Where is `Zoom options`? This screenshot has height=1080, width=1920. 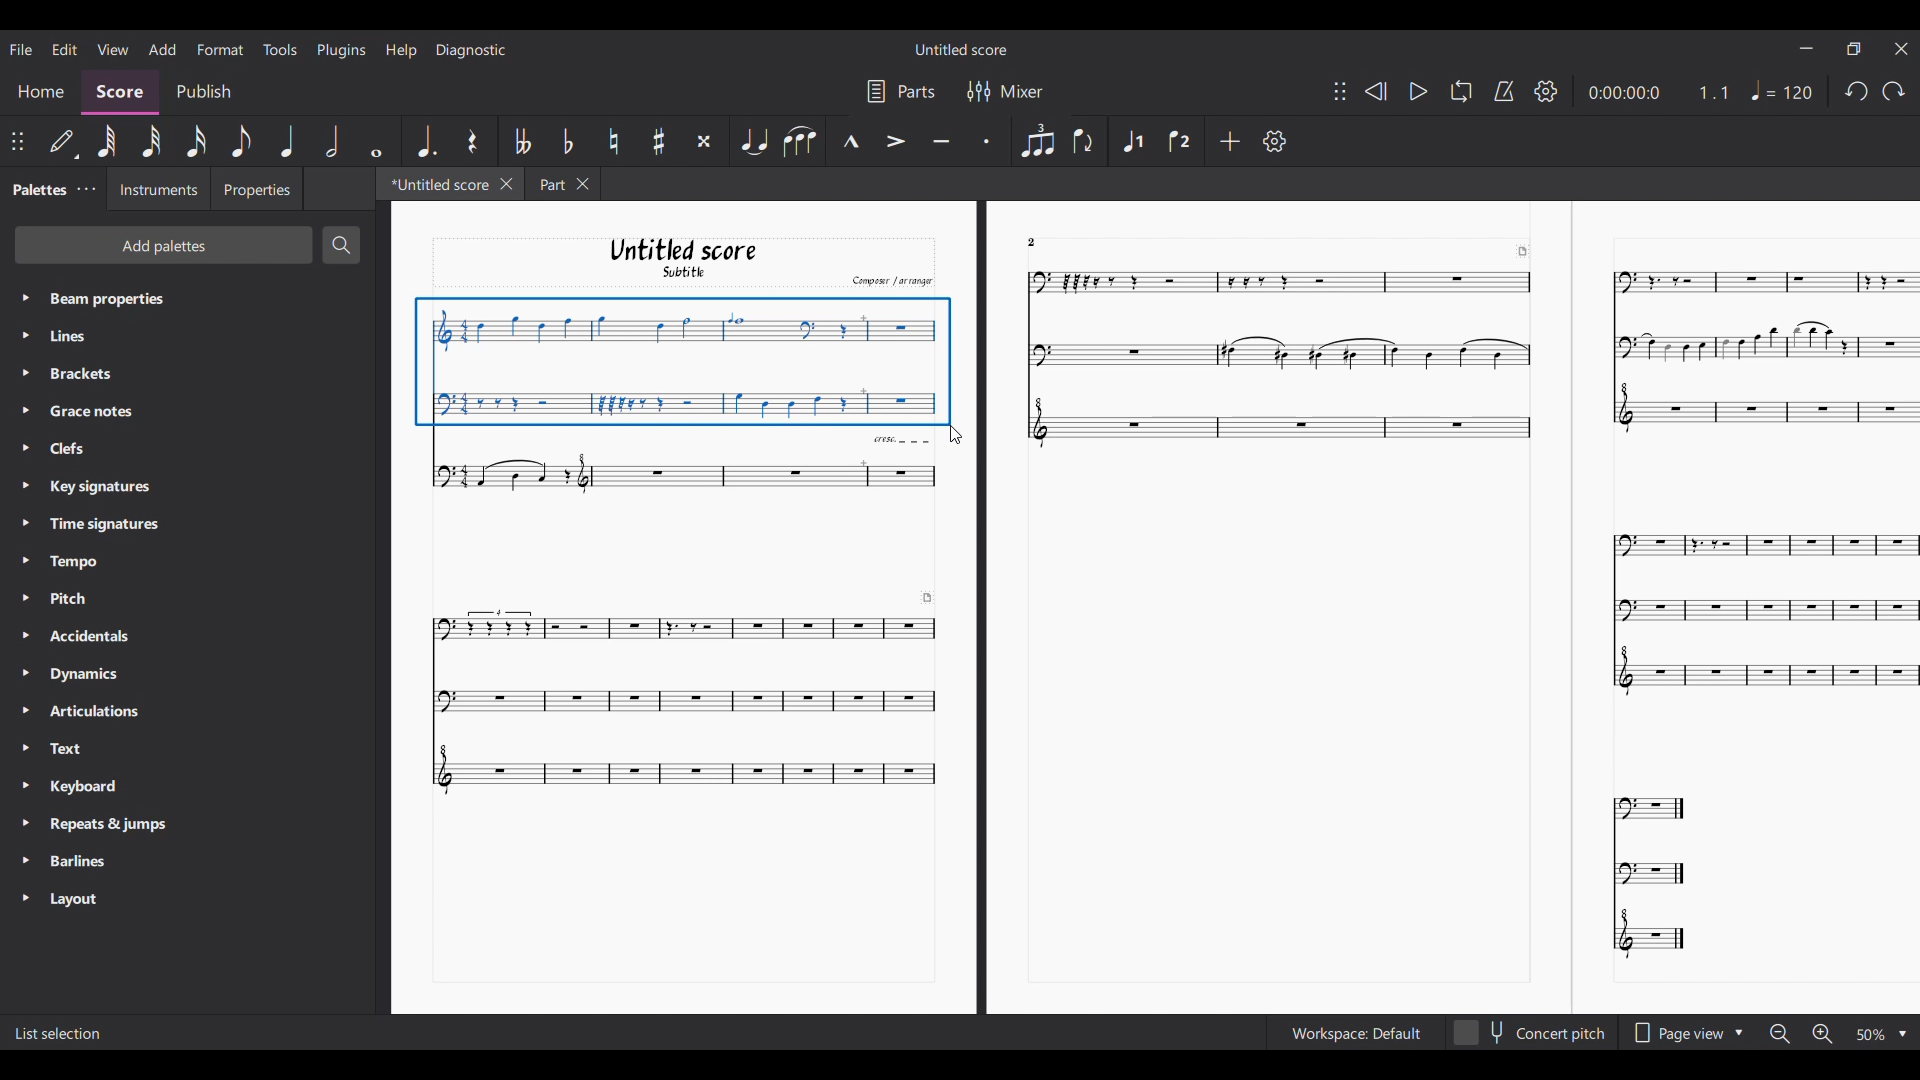 Zoom options is located at coordinates (1870, 1035).